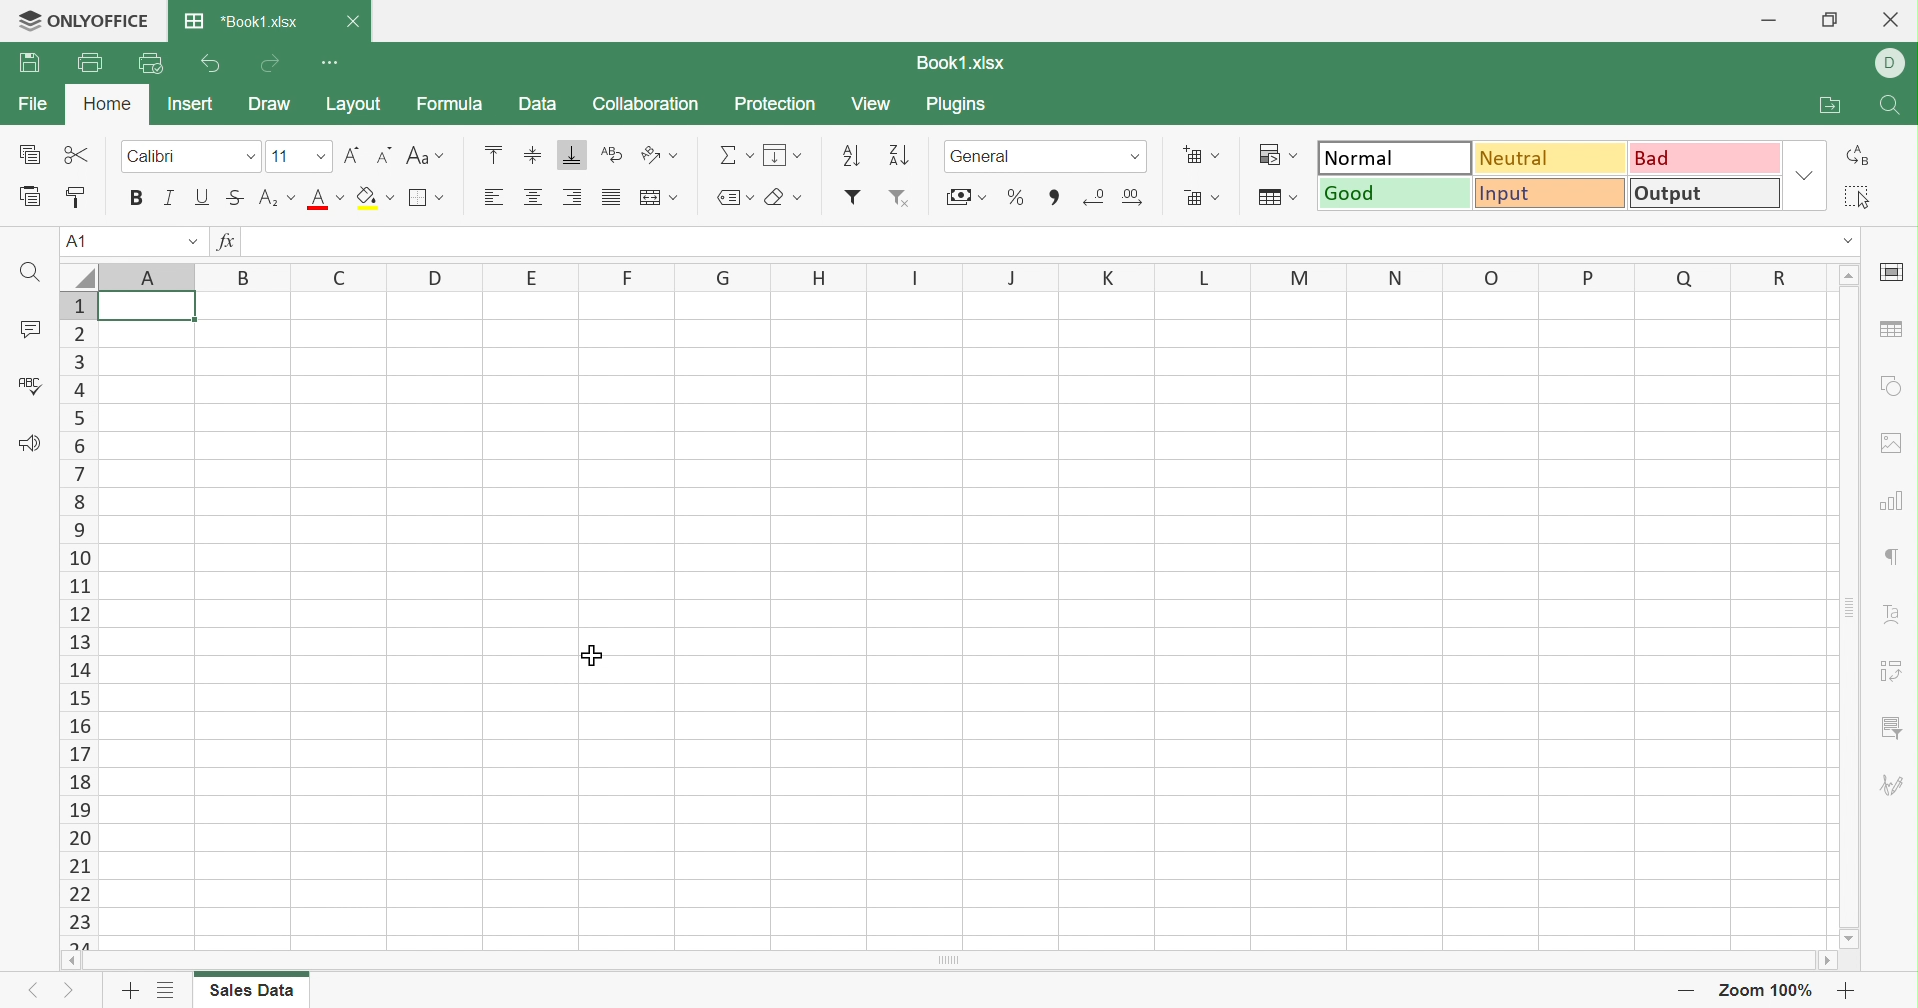 This screenshot has width=1918, height=1008. What do you see at coordinates (1550, 158) in the screenshot?
I see `Neutral` at bounding box center [1550, 158].